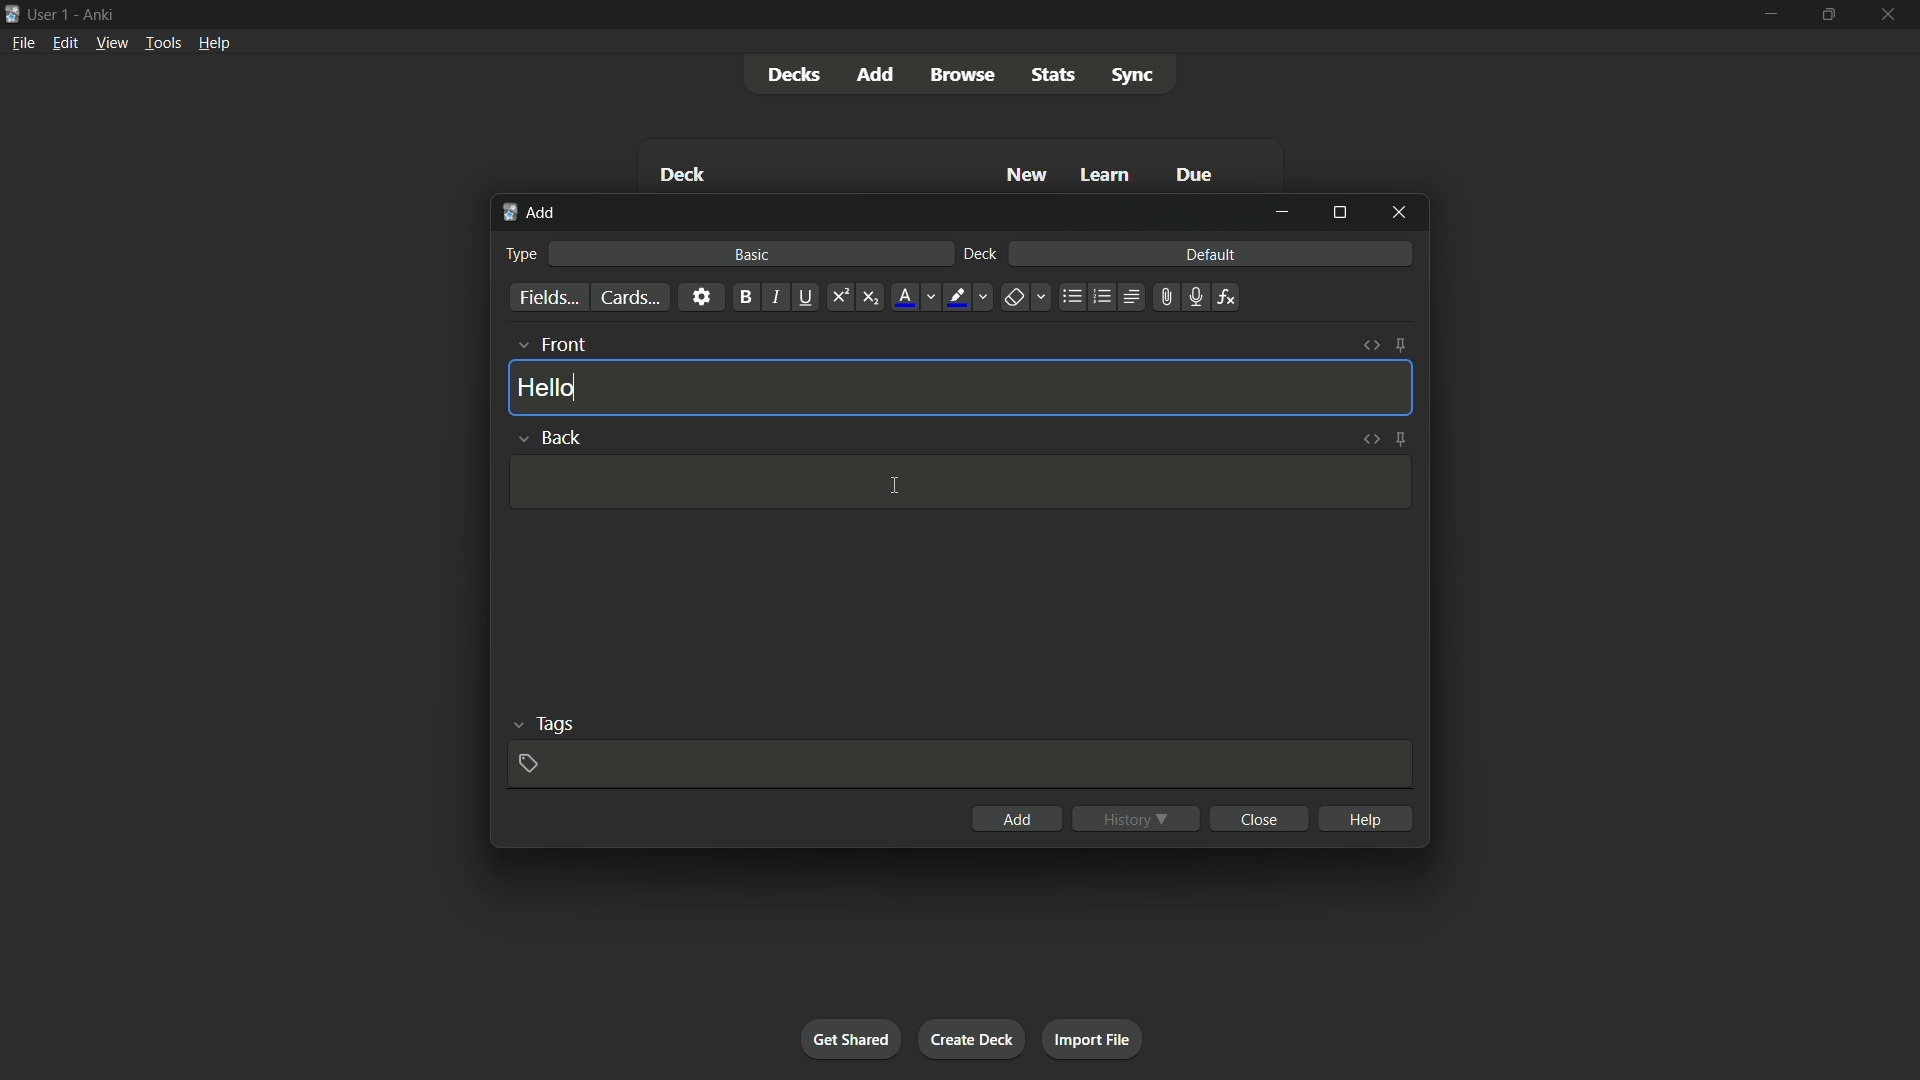  What do you see at coordinates (1211, 253) in the screenshot?
I see `default` at bounding box center [1211, 253].